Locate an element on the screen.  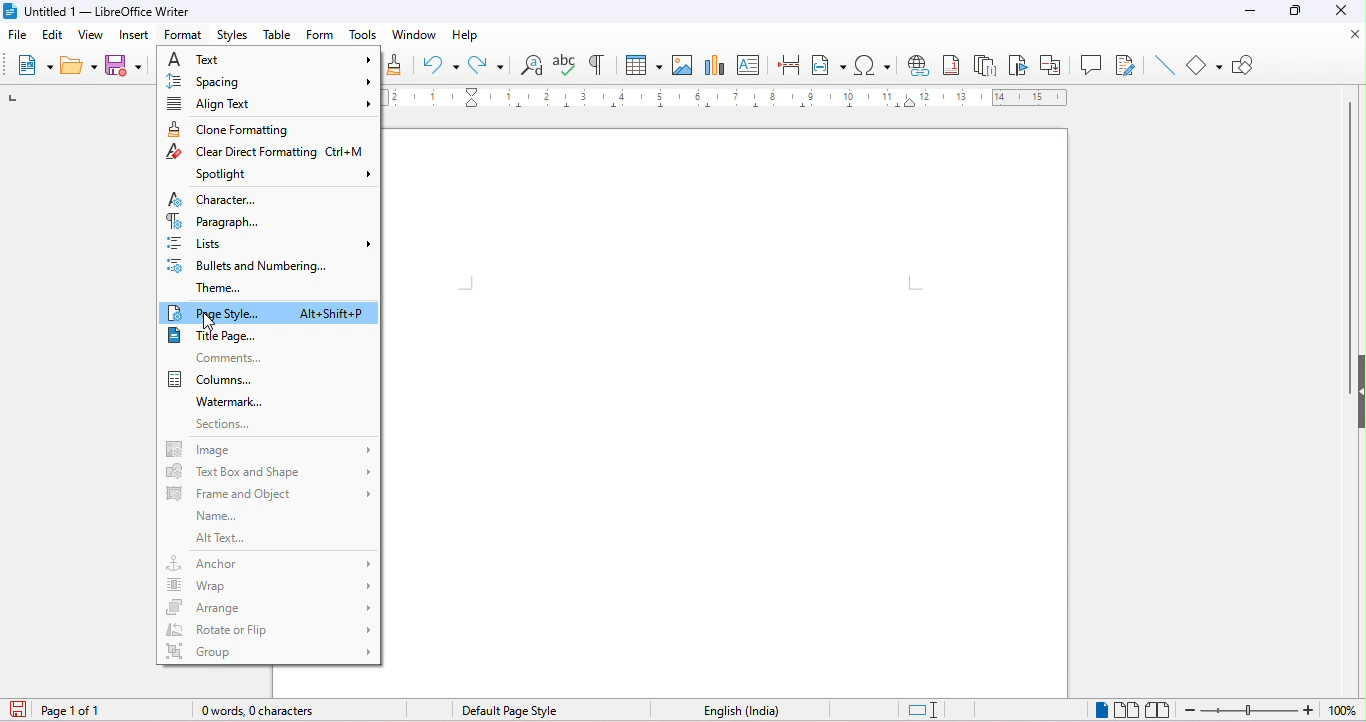
insert table is located at coordinates (641, 67).